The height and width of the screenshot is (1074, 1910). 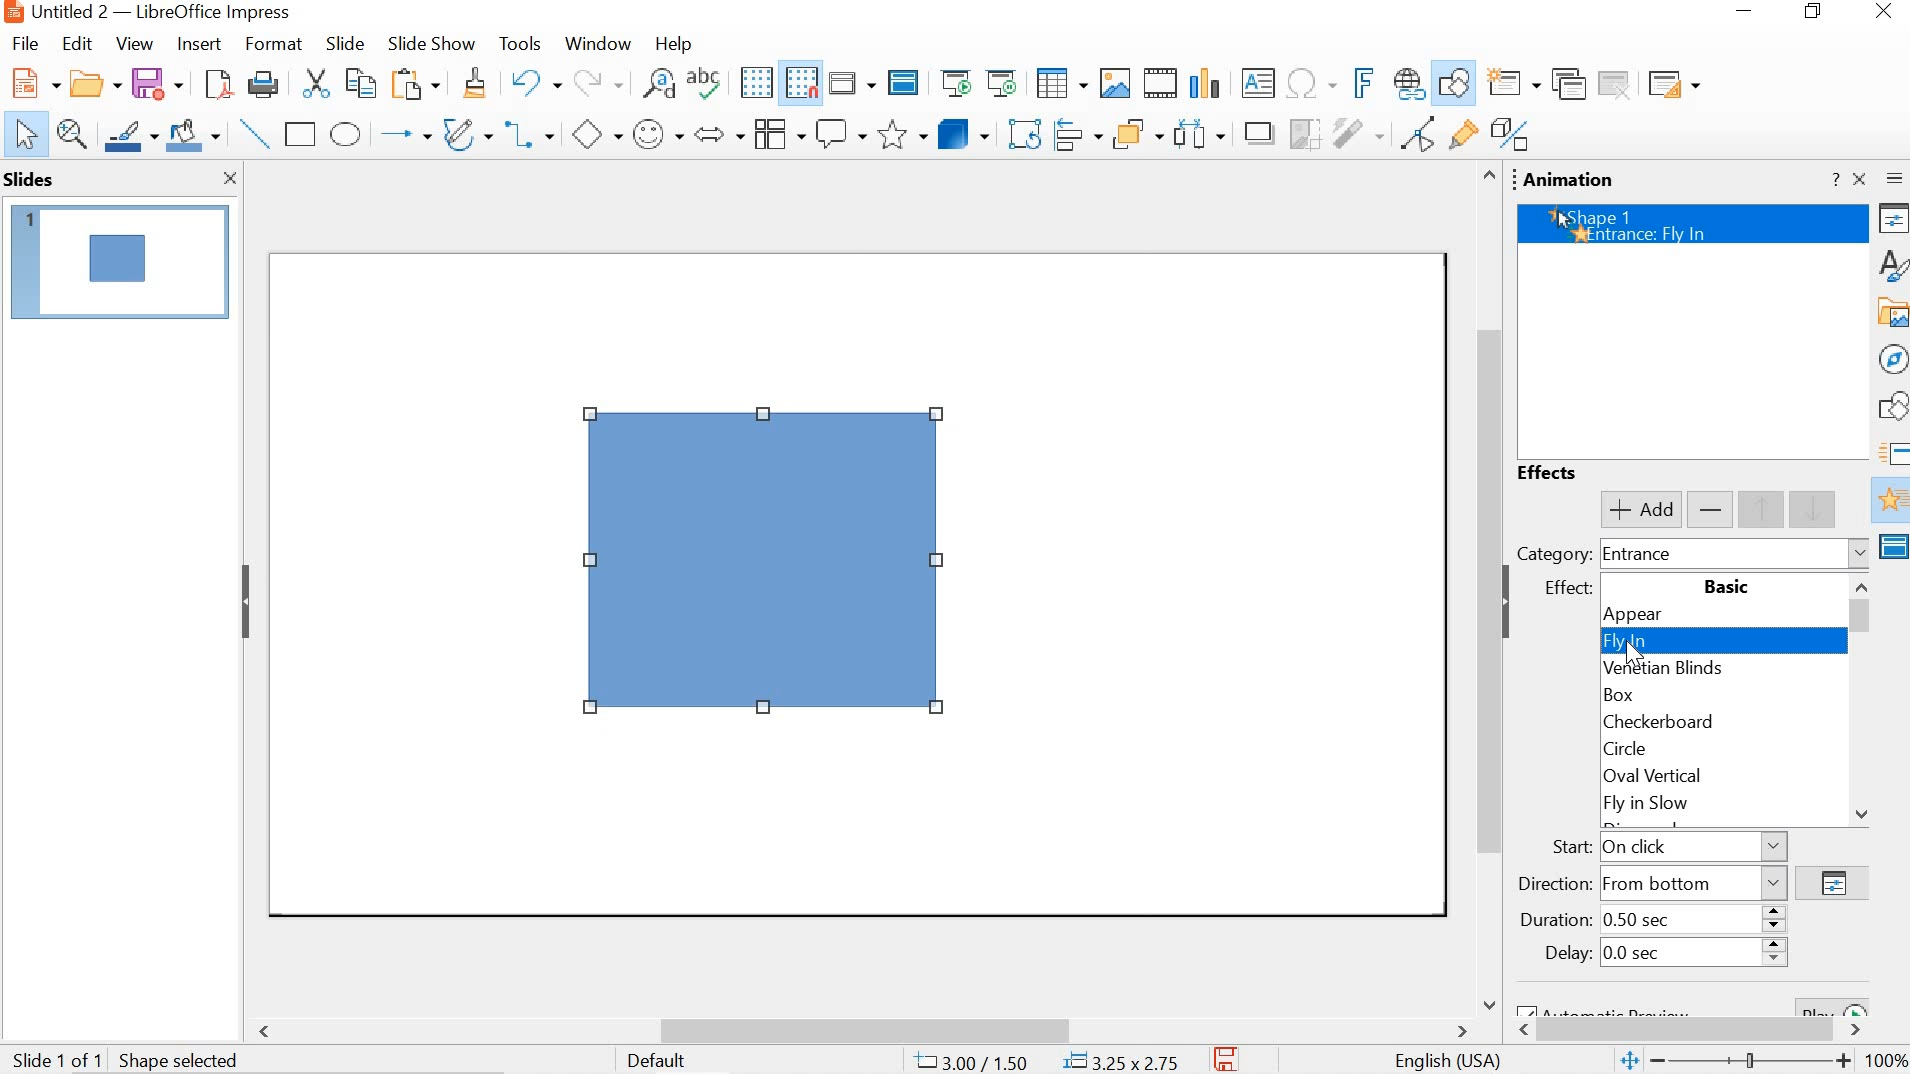 I want to click on hide, so click(x=248, y=601).